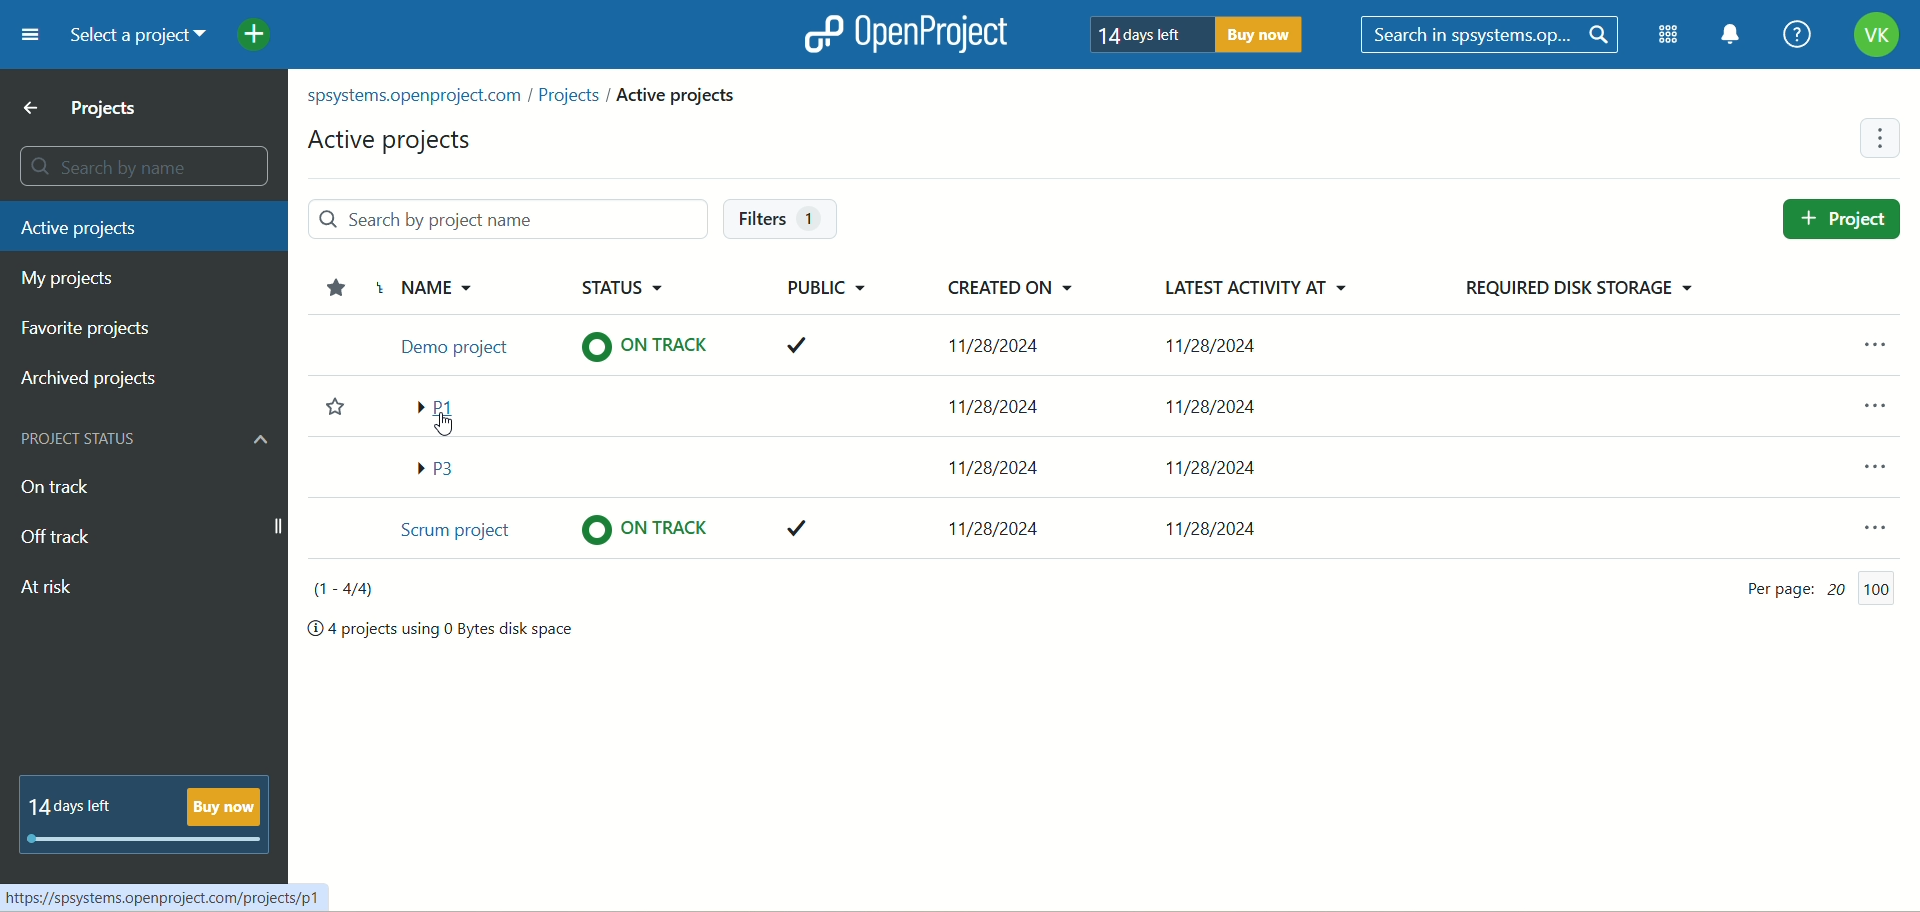 This screenshot has height=912, width=1920. I want to click on my projects, so click(75, 279).